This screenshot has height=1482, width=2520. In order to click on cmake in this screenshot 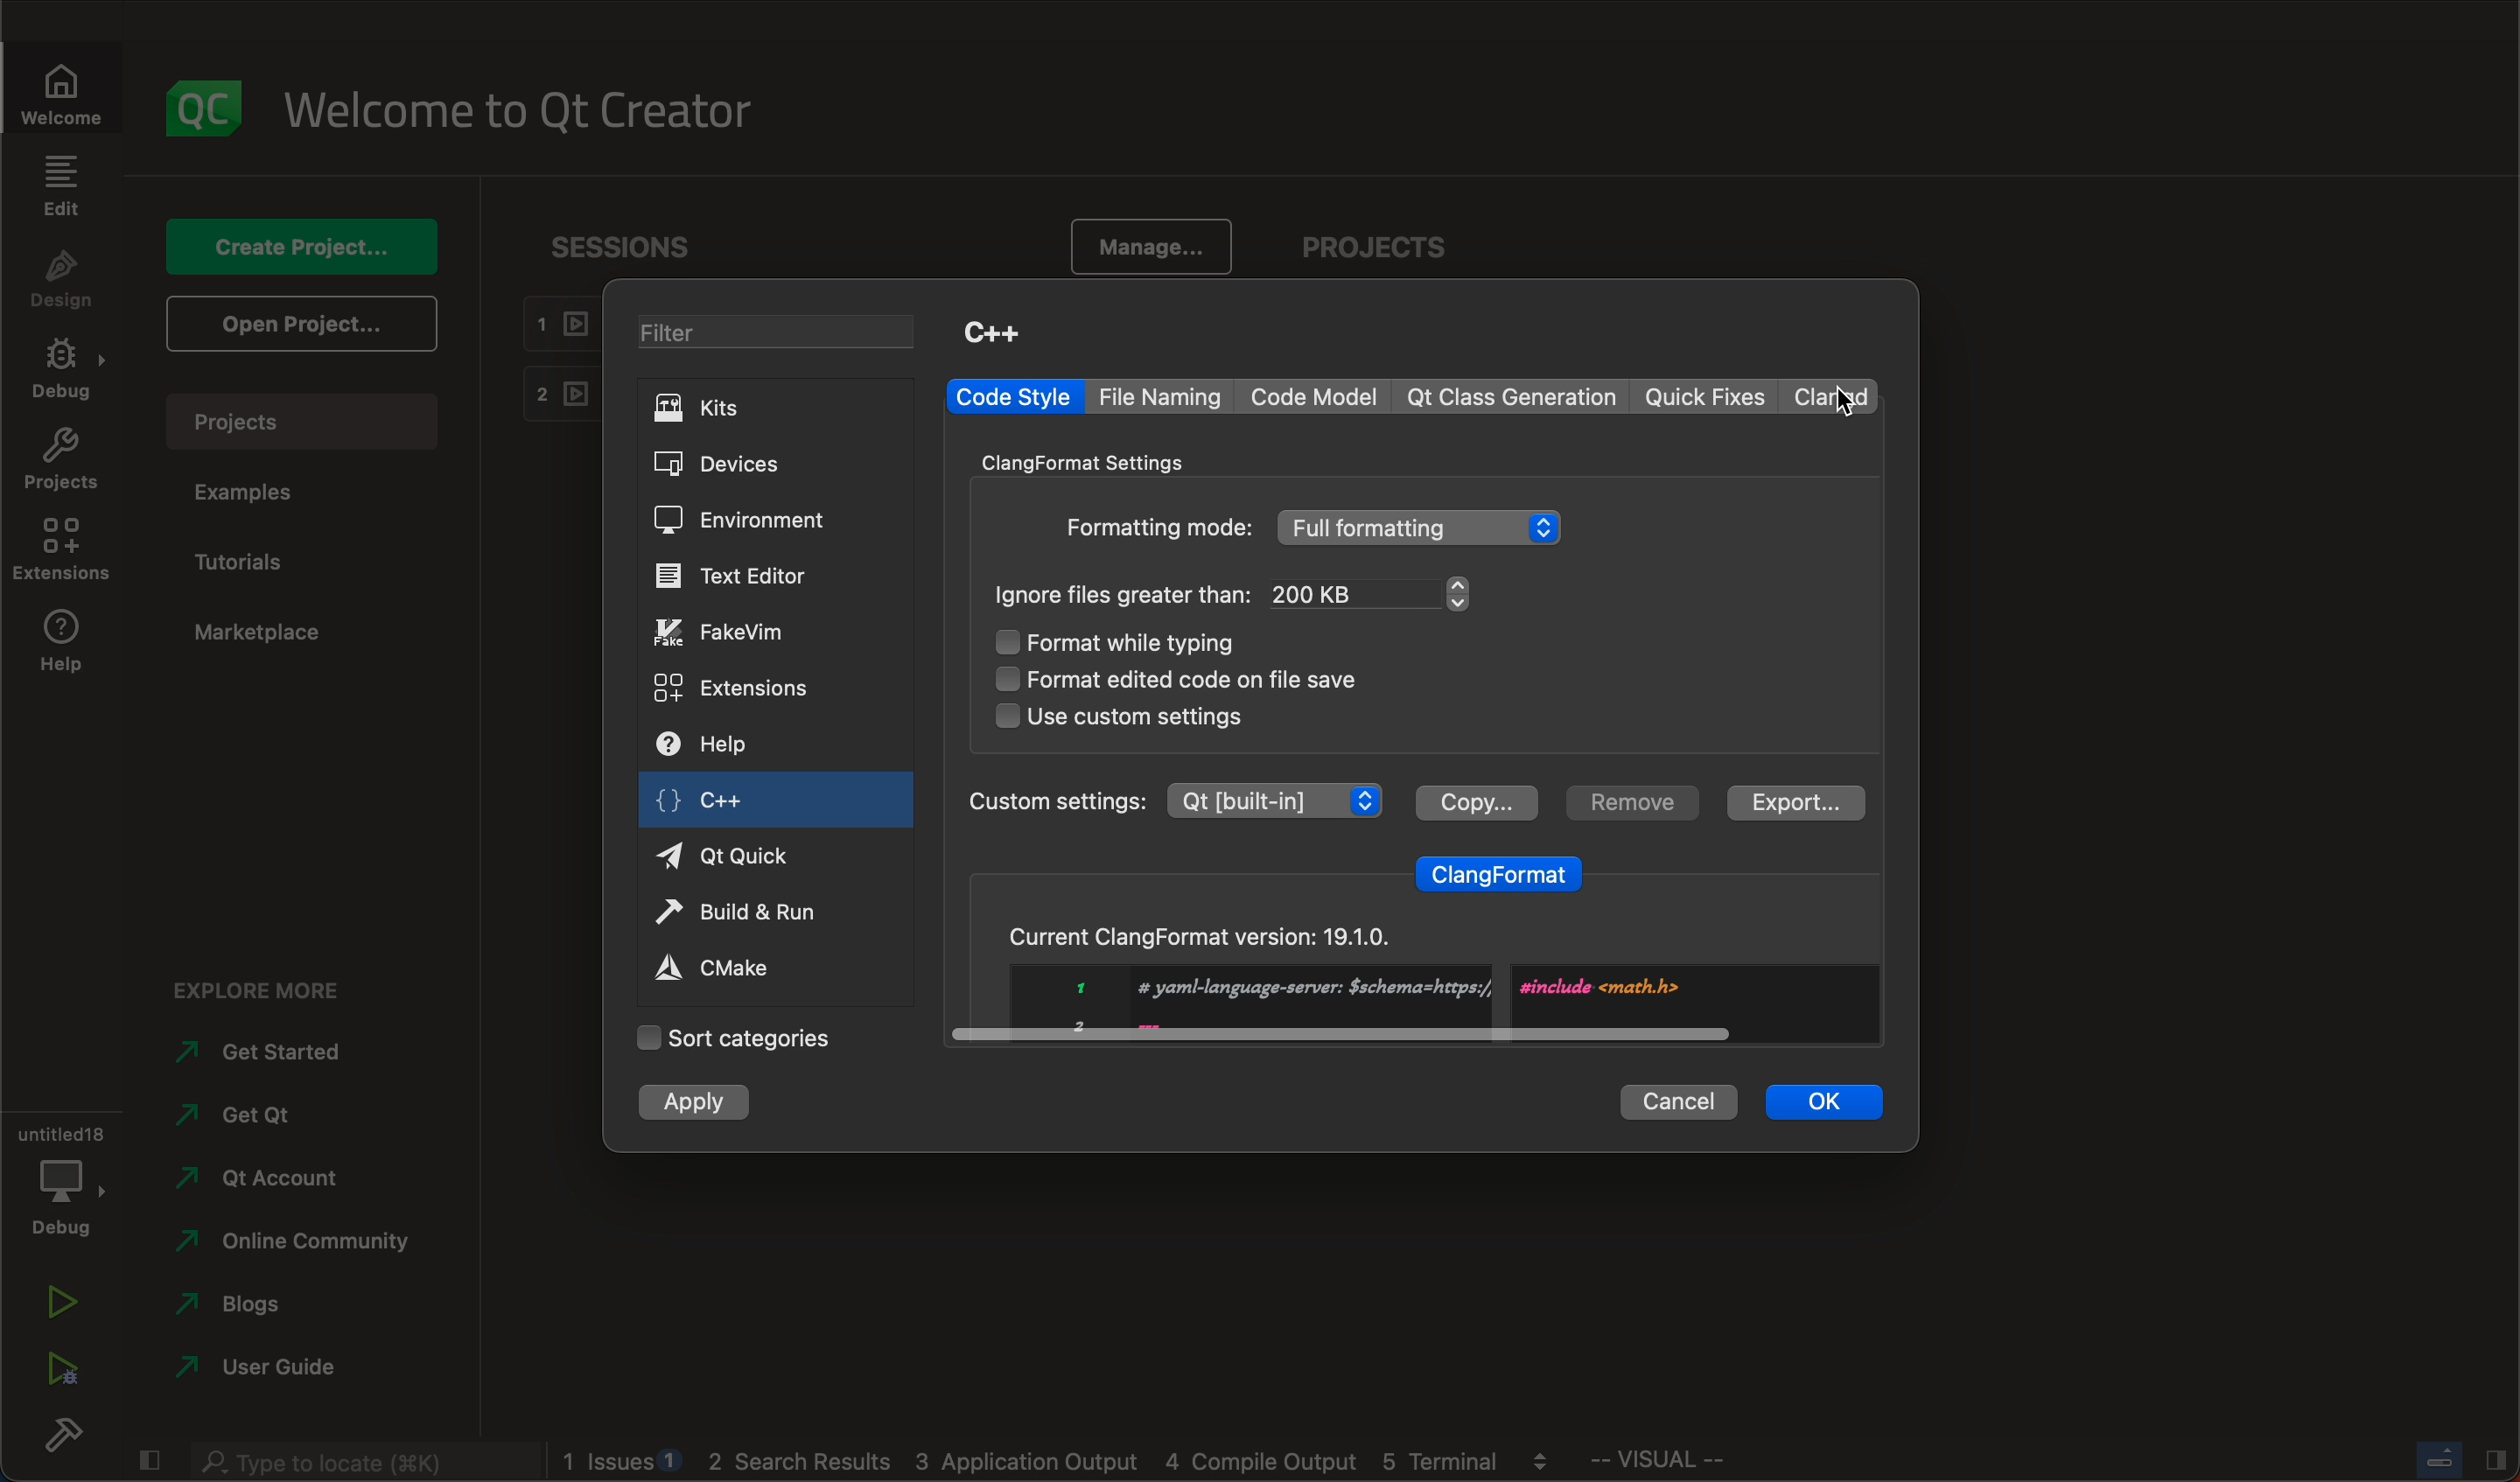, I will do `click(742, 968)`.